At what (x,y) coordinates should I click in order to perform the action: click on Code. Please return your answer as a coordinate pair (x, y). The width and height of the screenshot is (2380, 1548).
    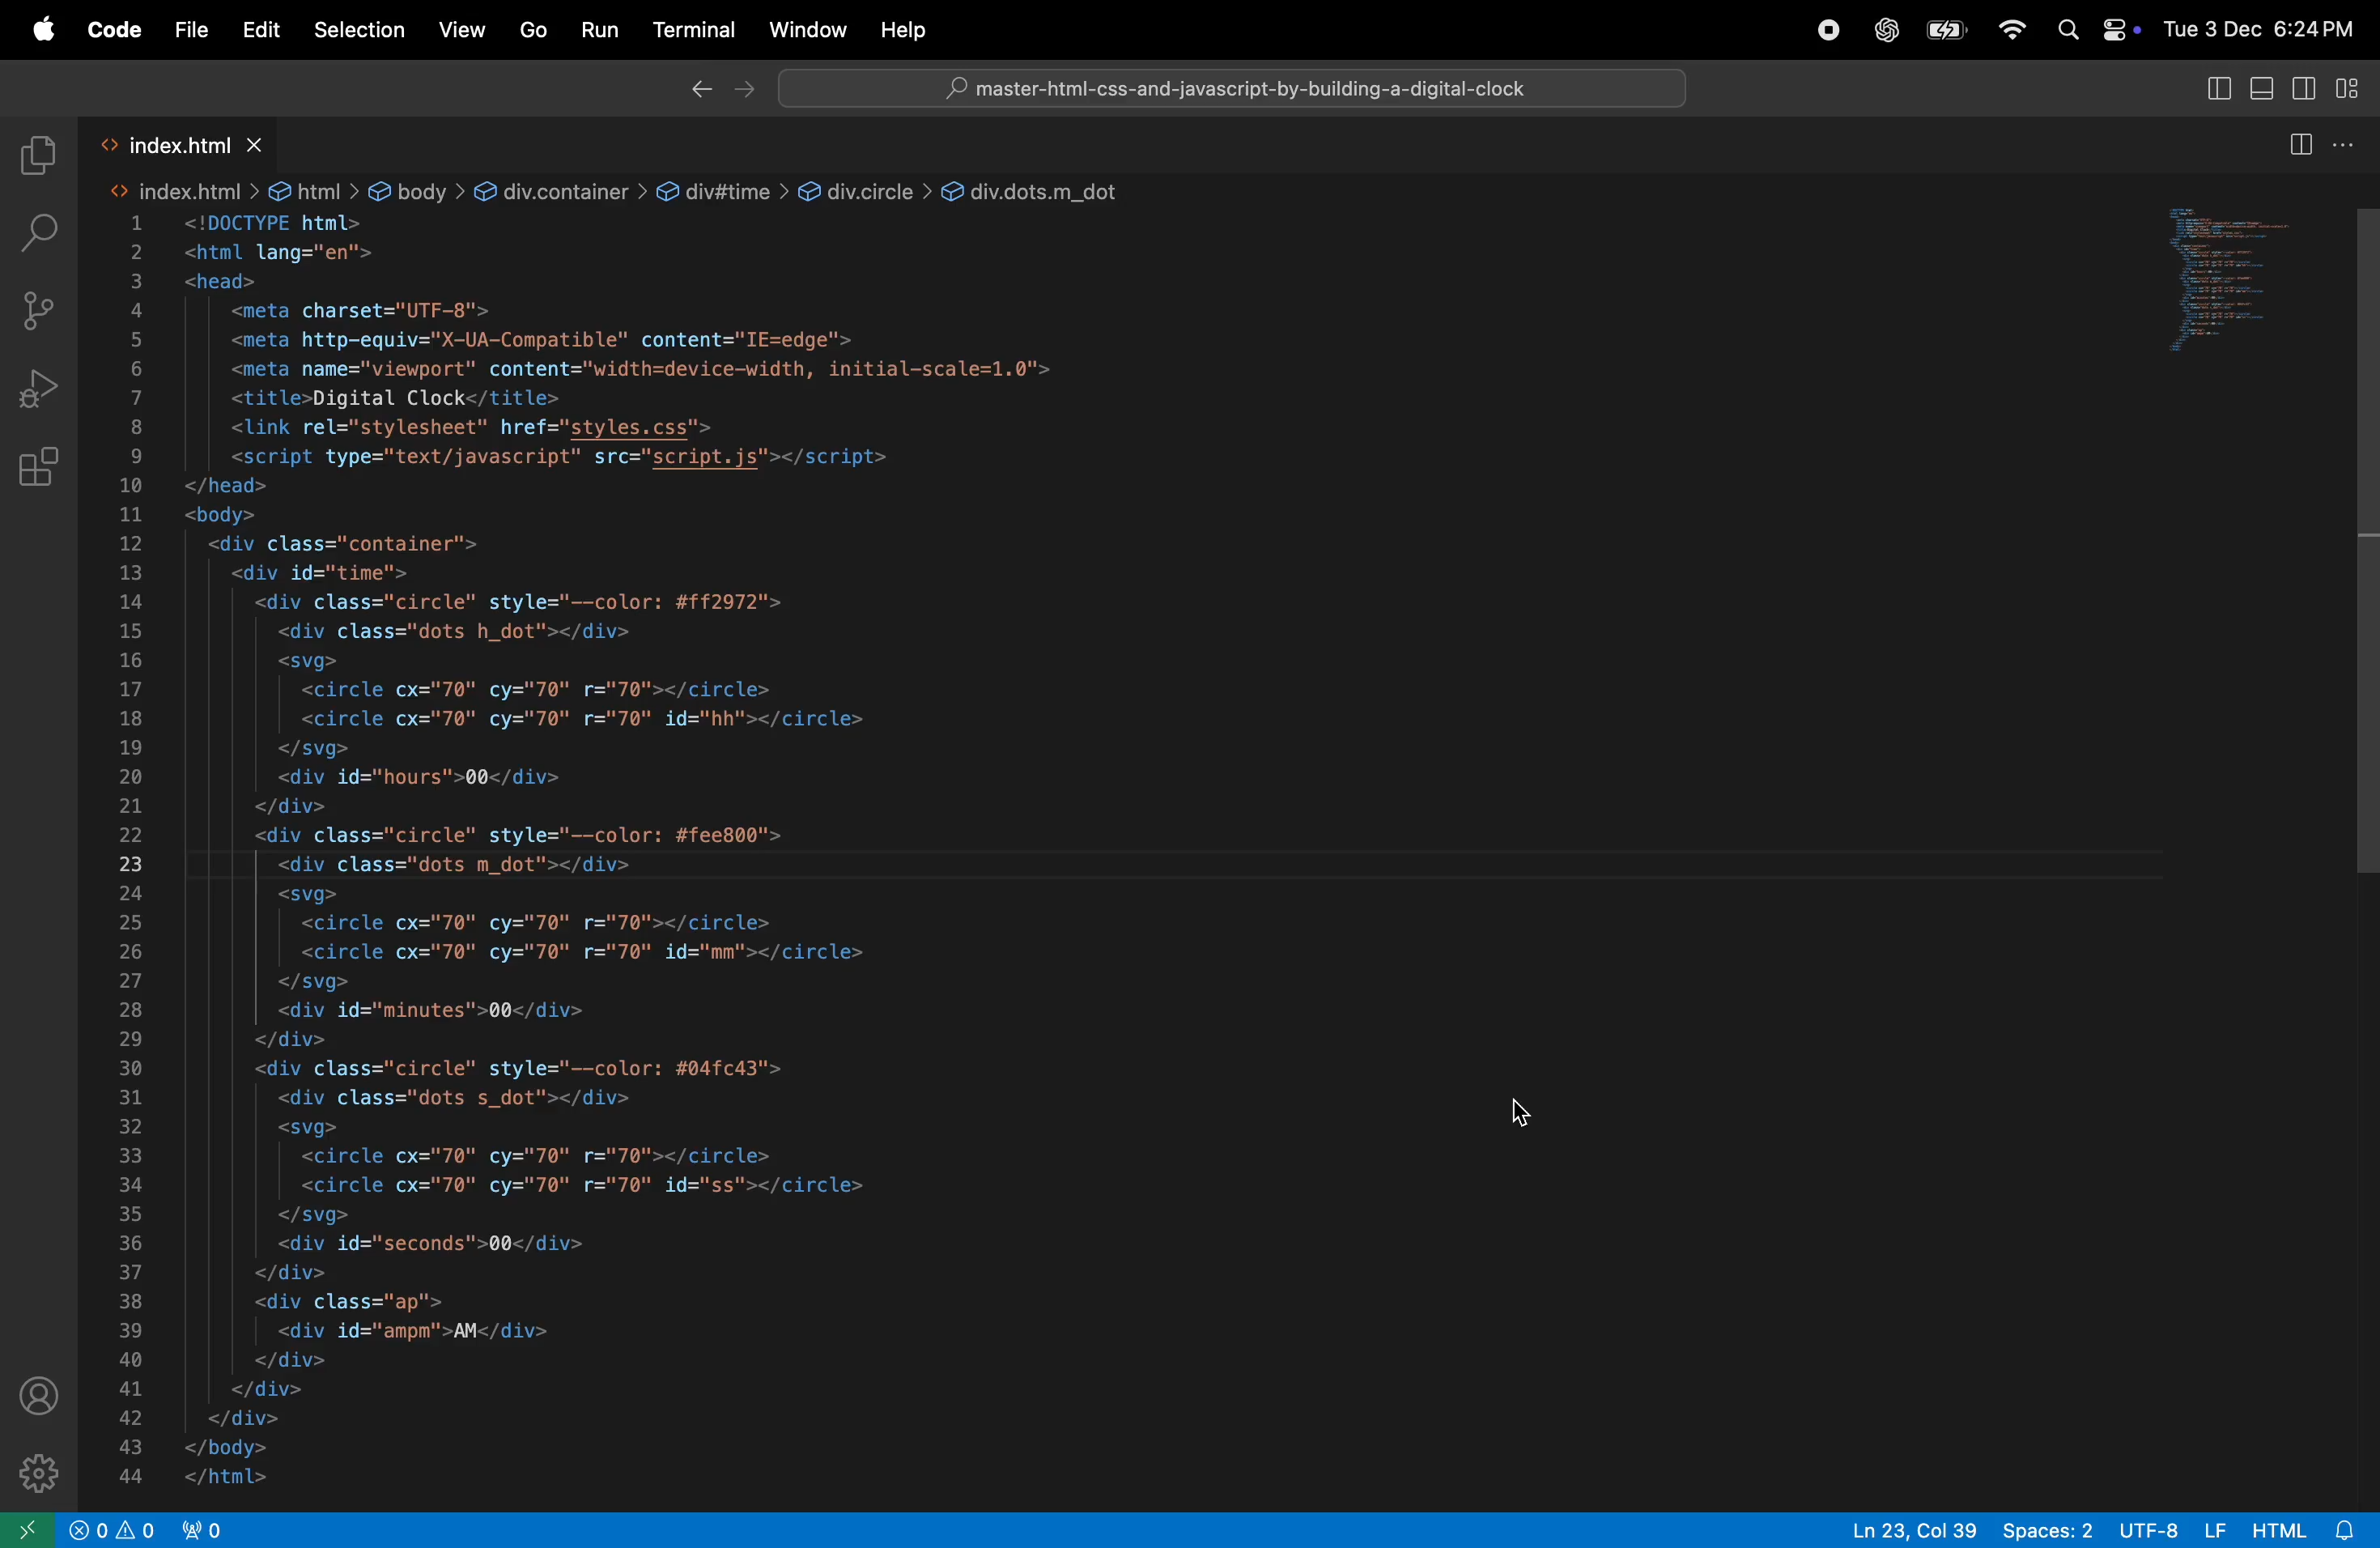
    Looking at the image, I should click on (112, 27).